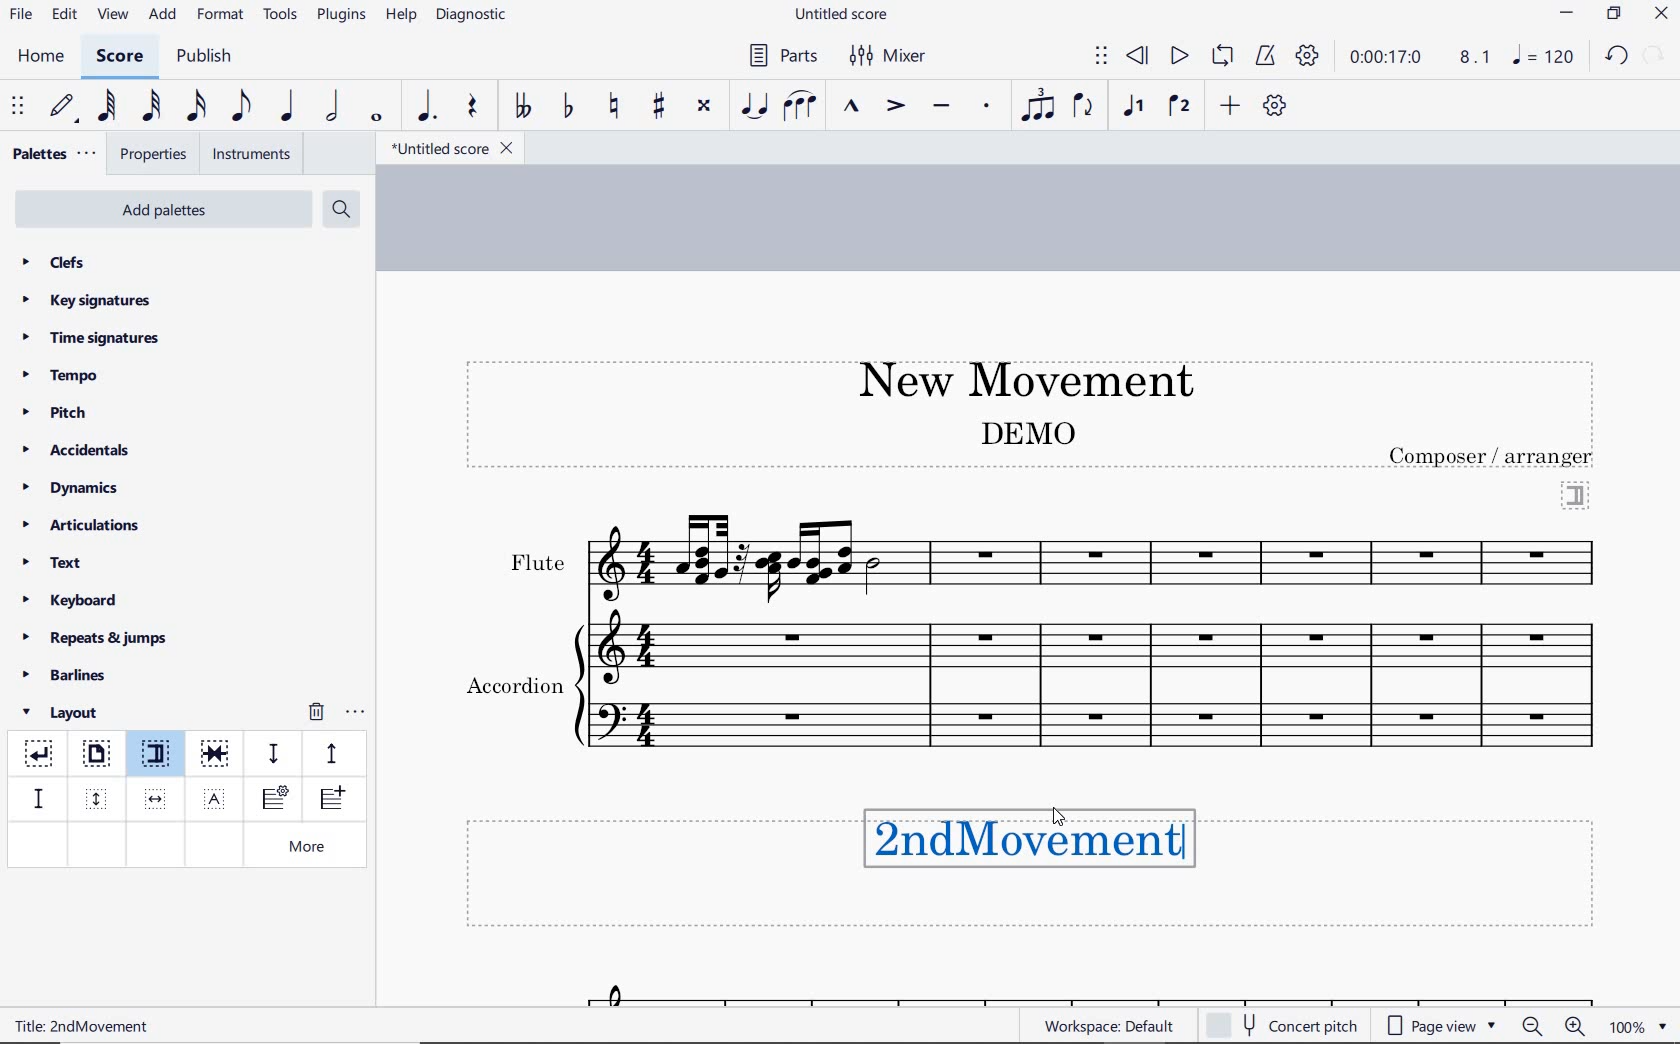 Image resolution: width=1680 pixels, height=1044 pixels. What do you see at coordinates (79, 449) in the screenshot?
I see `accidentals` at bounding box center [79, 449].